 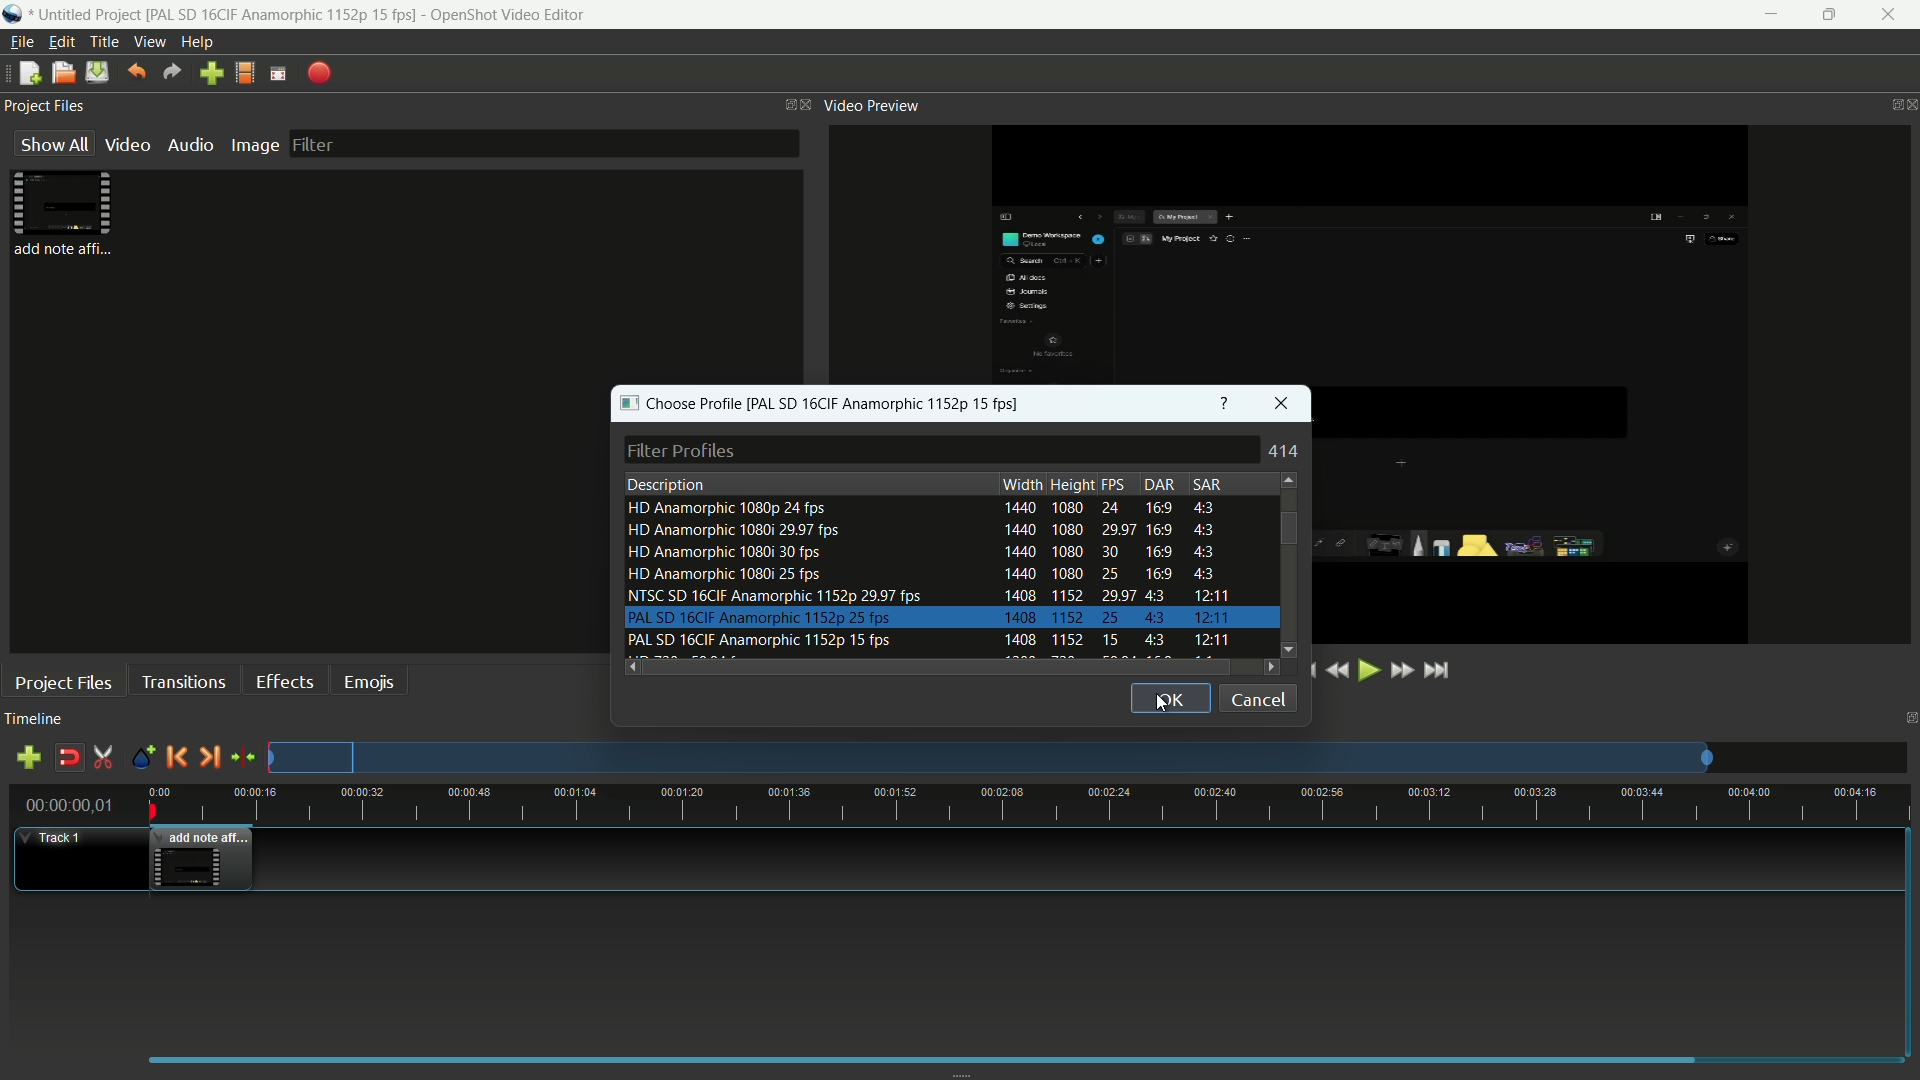 I want to click on video in timeline, so click(x=203, y=859).